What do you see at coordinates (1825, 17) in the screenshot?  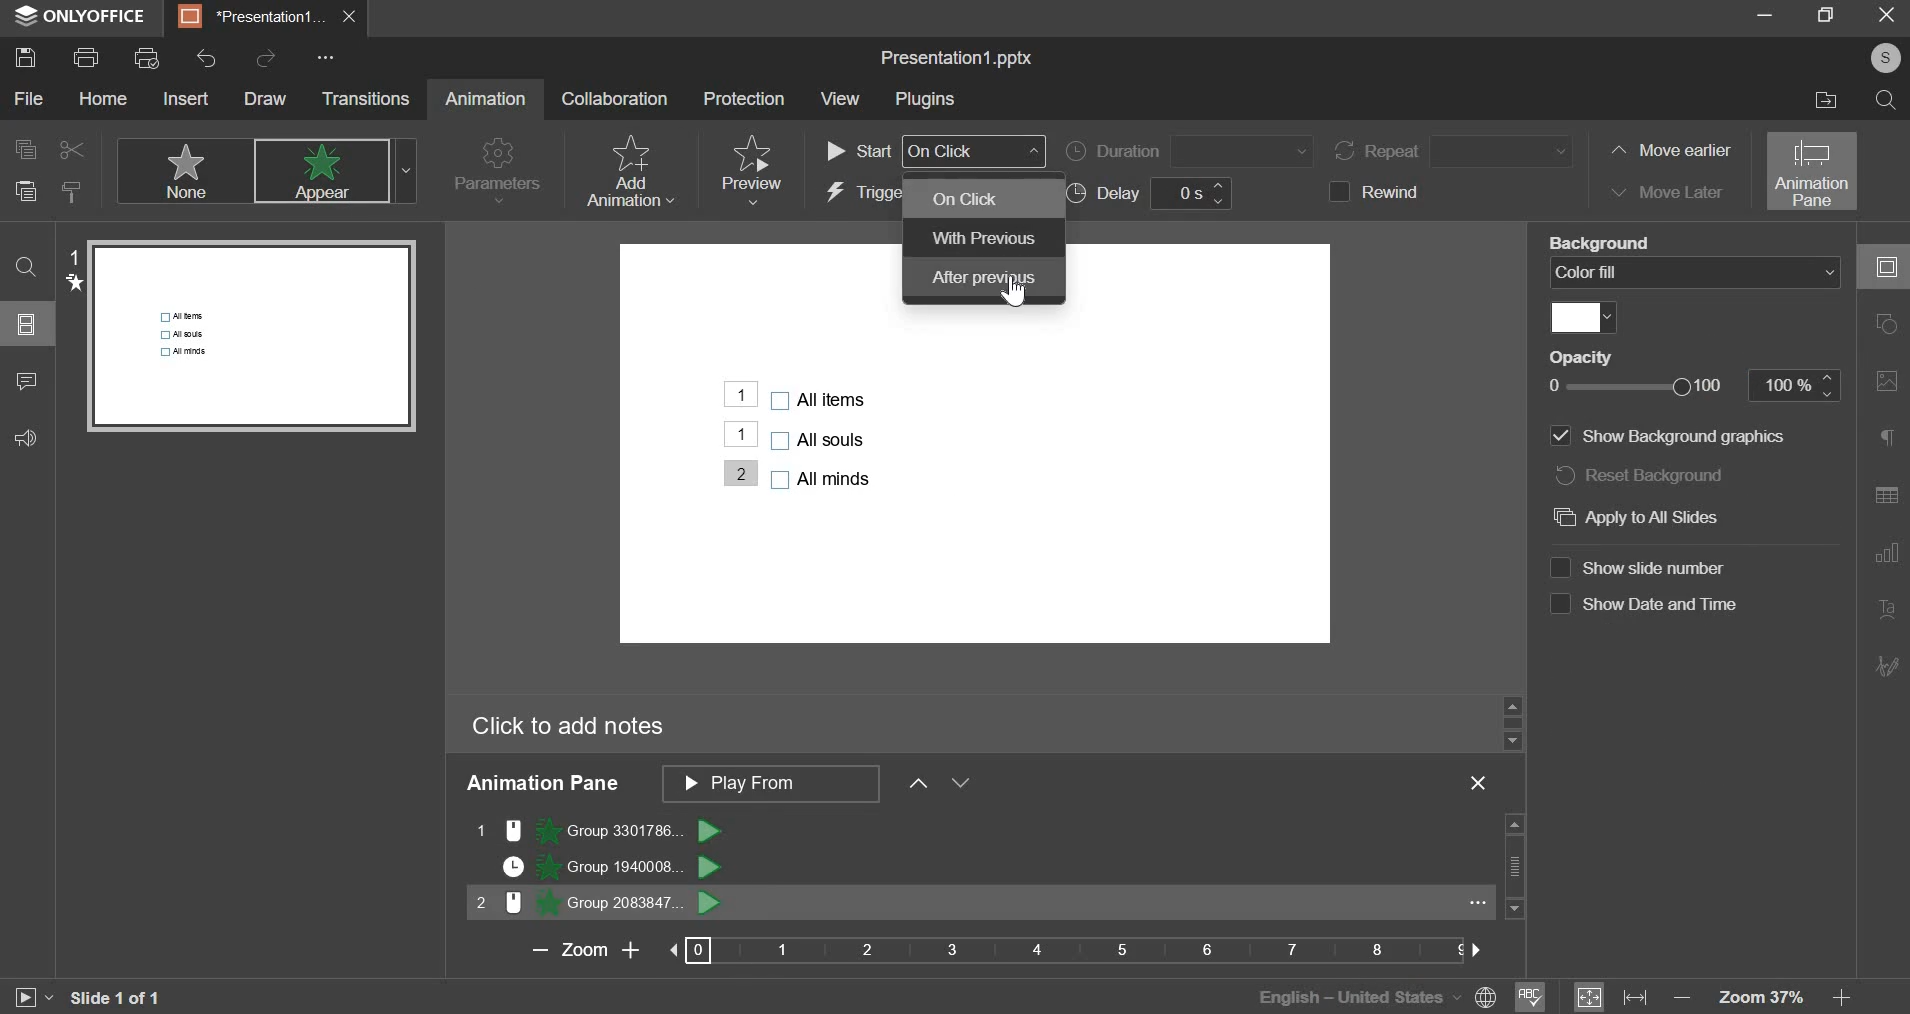 I see `maximize` at bounding box center [1825, 17].